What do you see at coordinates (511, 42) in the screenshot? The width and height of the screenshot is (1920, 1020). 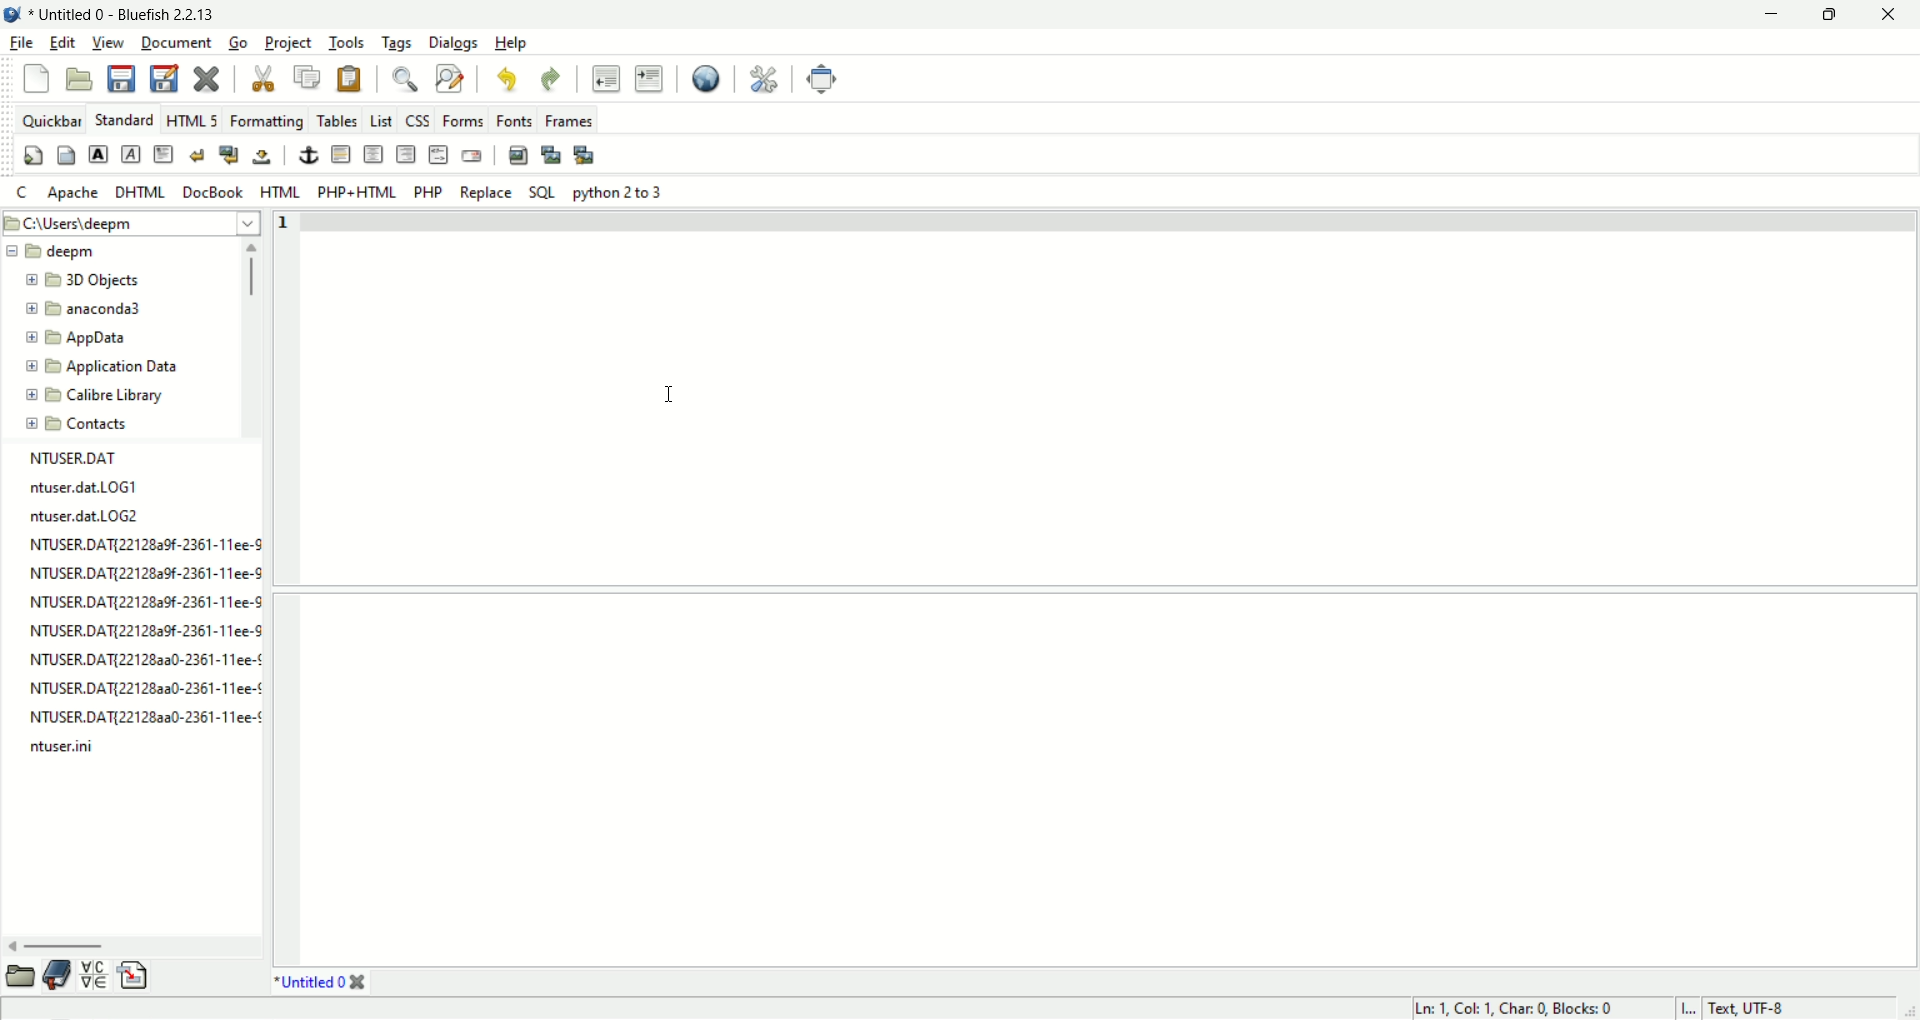 I see `help` at bounding box center [511, 42].